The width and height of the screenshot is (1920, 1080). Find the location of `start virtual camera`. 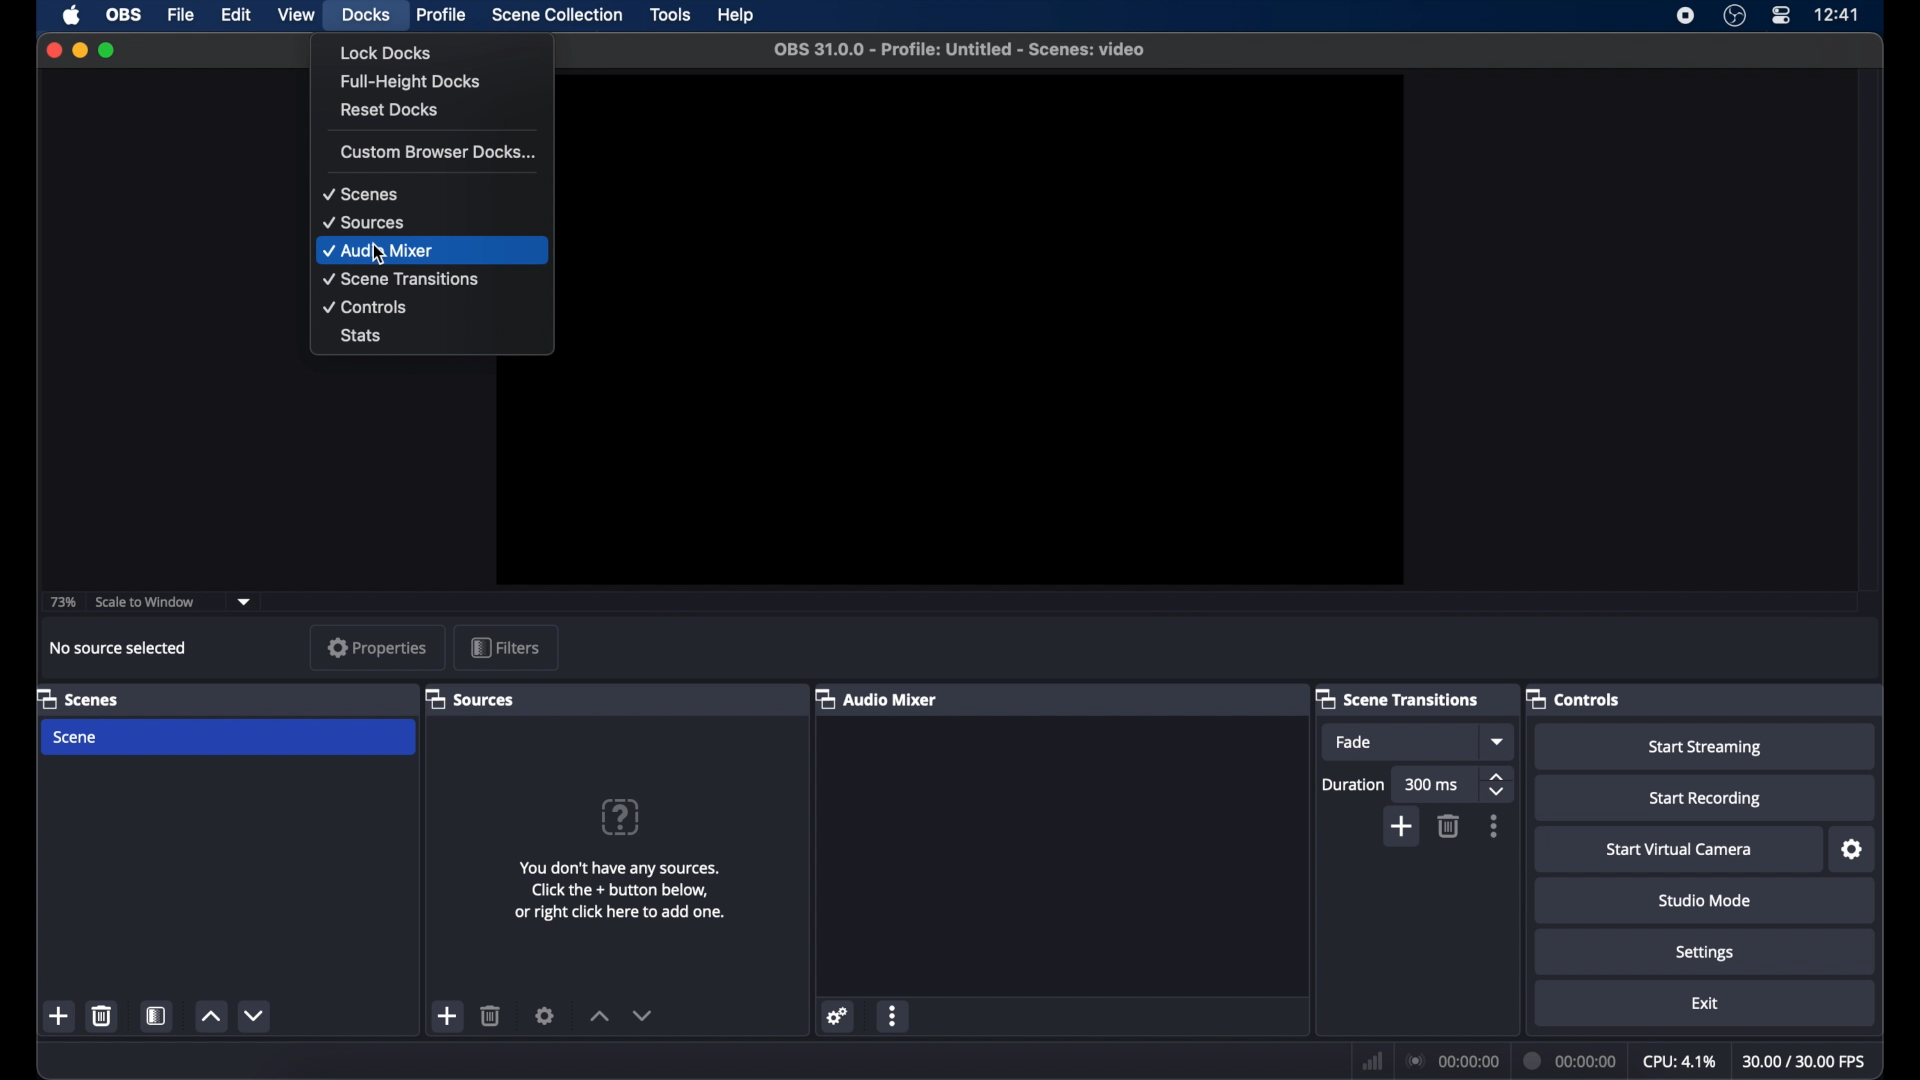

start virtual camera is located at coordinates (1680, 850).